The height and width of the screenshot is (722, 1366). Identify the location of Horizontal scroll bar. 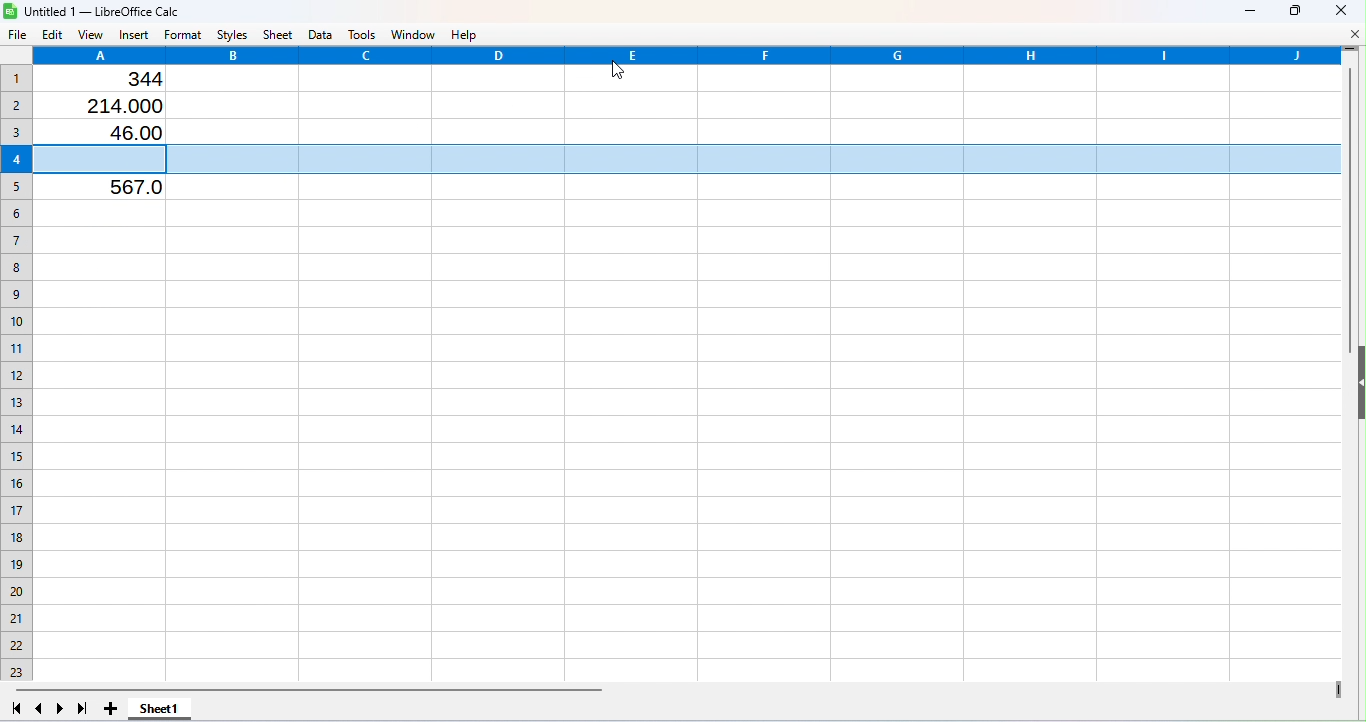
(673, 688).